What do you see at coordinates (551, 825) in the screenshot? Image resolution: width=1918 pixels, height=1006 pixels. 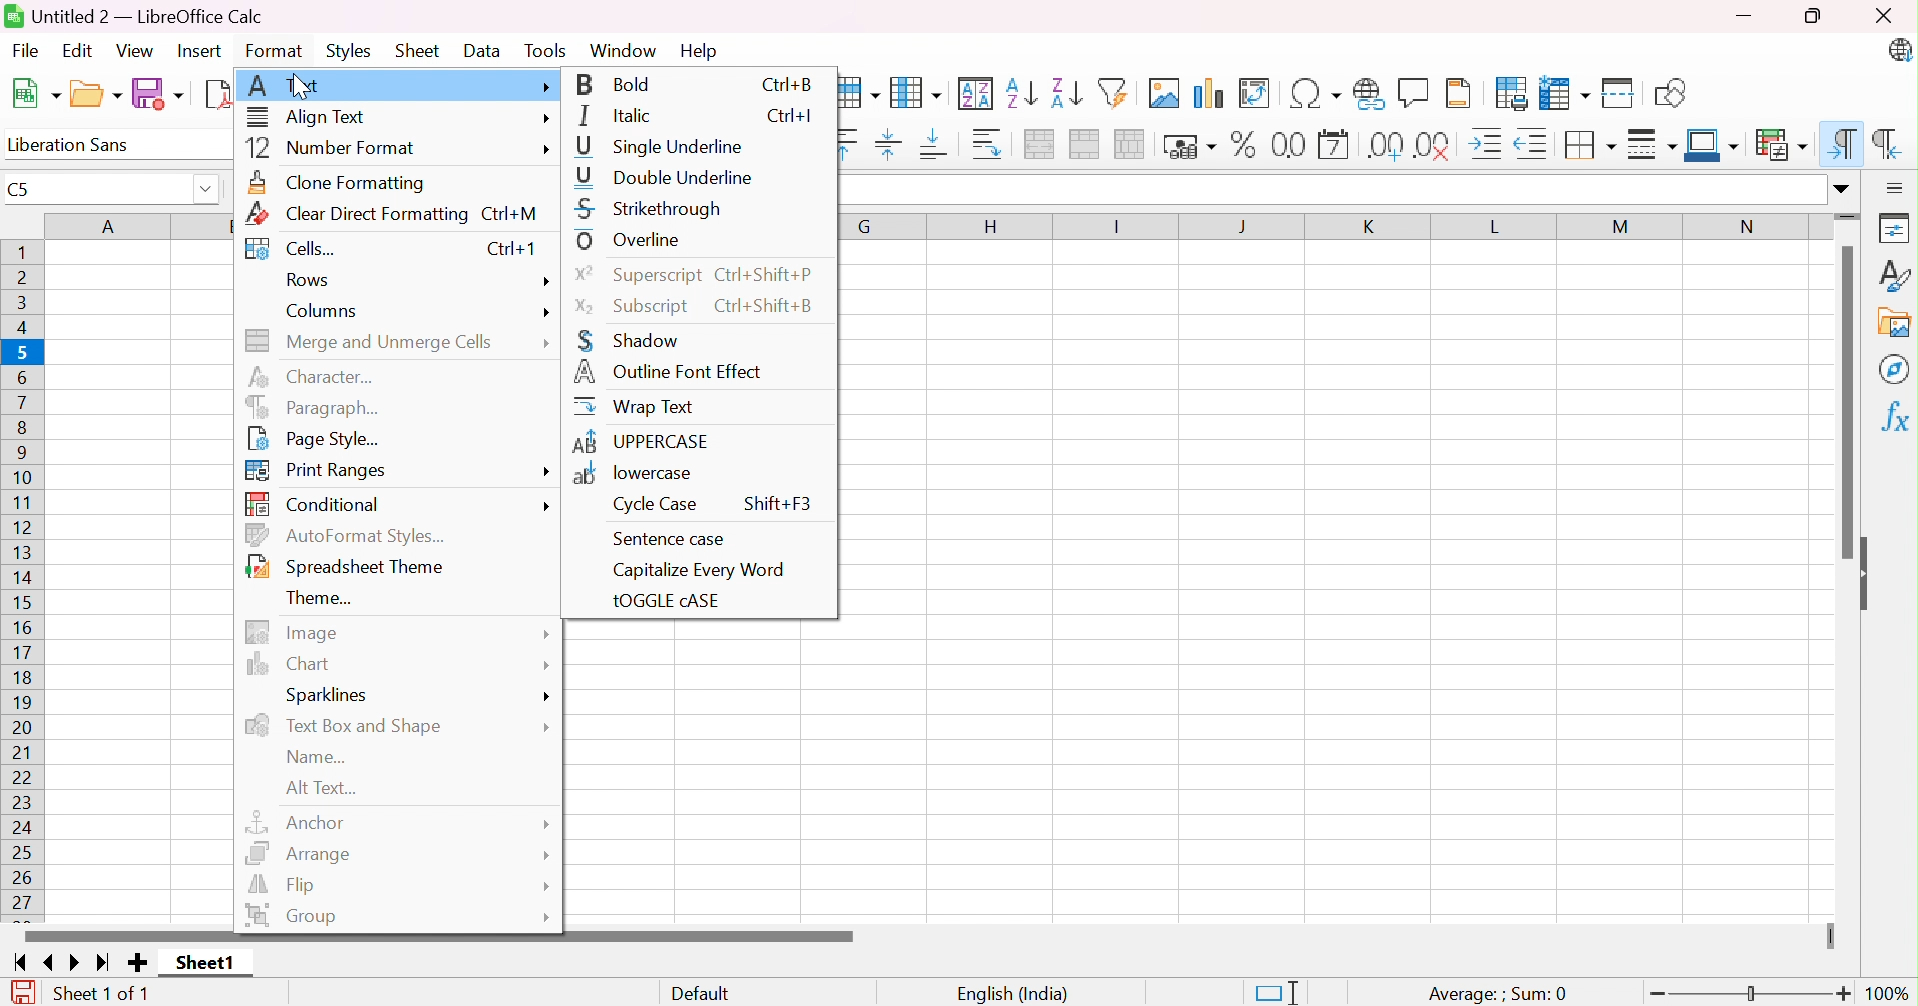 I see `More` at bounding box center [551, 825].